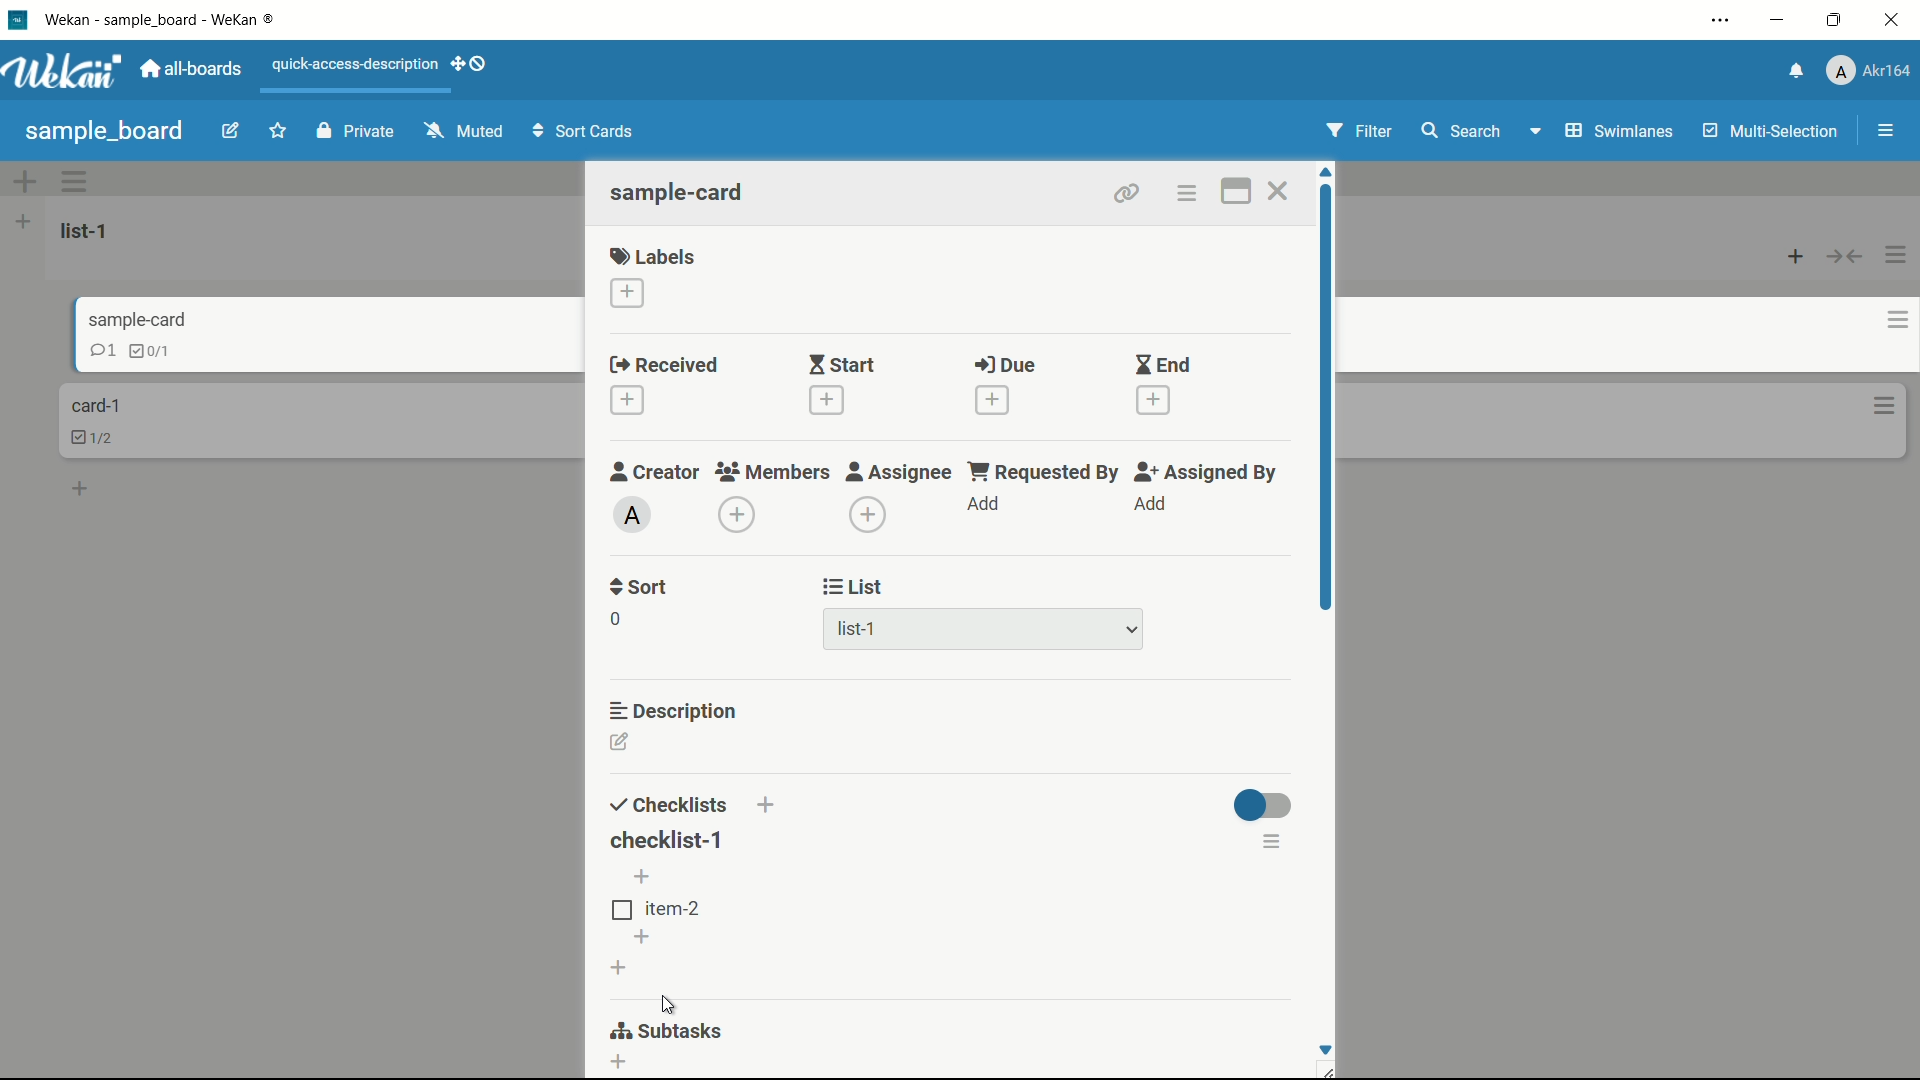 Image resolution: width=1920 pixels, height=1080 pixels. I want to click on add item, so click(643, 877).